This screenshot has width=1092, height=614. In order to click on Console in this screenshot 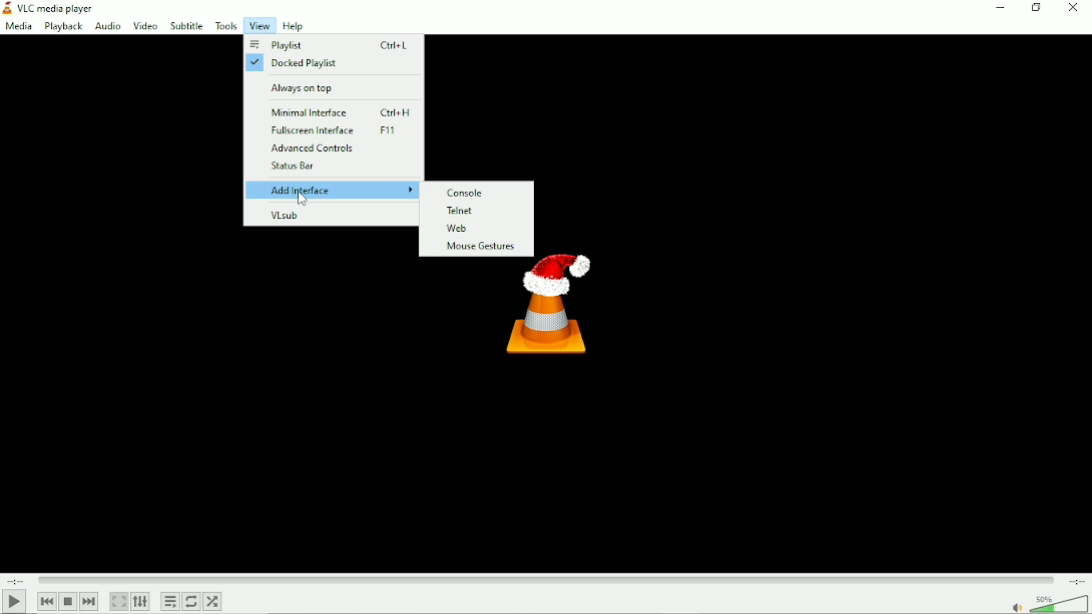, I will do `click(477, 191)`.